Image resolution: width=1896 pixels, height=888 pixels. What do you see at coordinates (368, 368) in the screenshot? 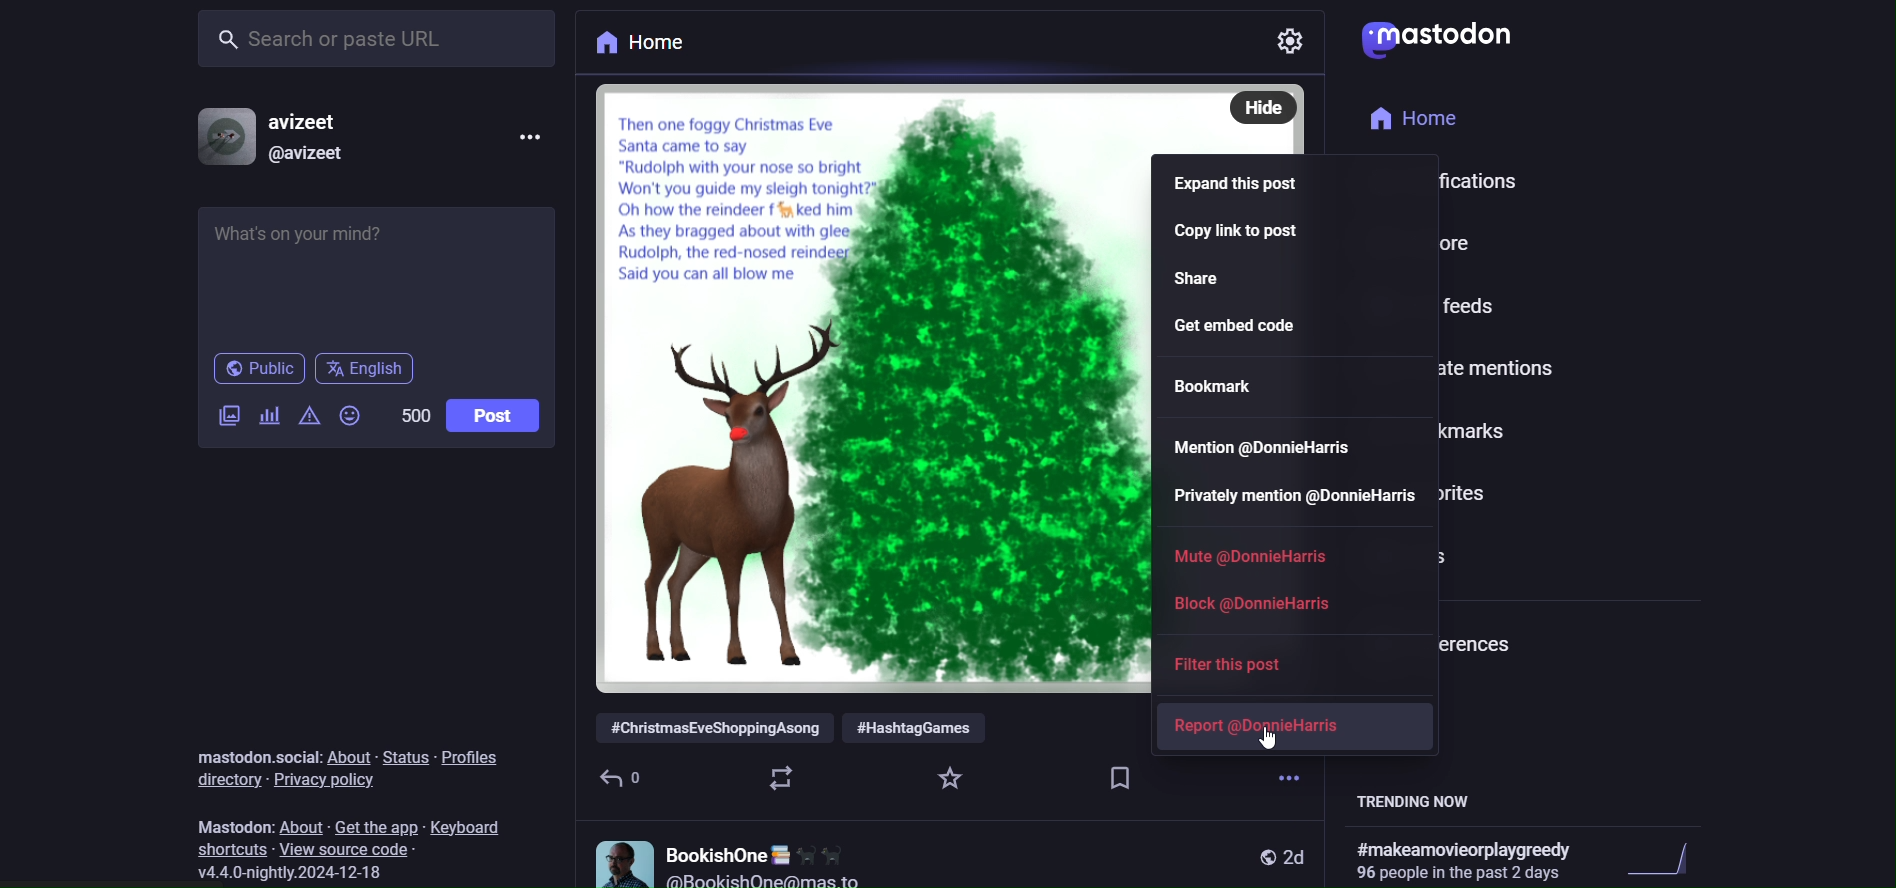
I see `english` at bounding box center [368, 368].